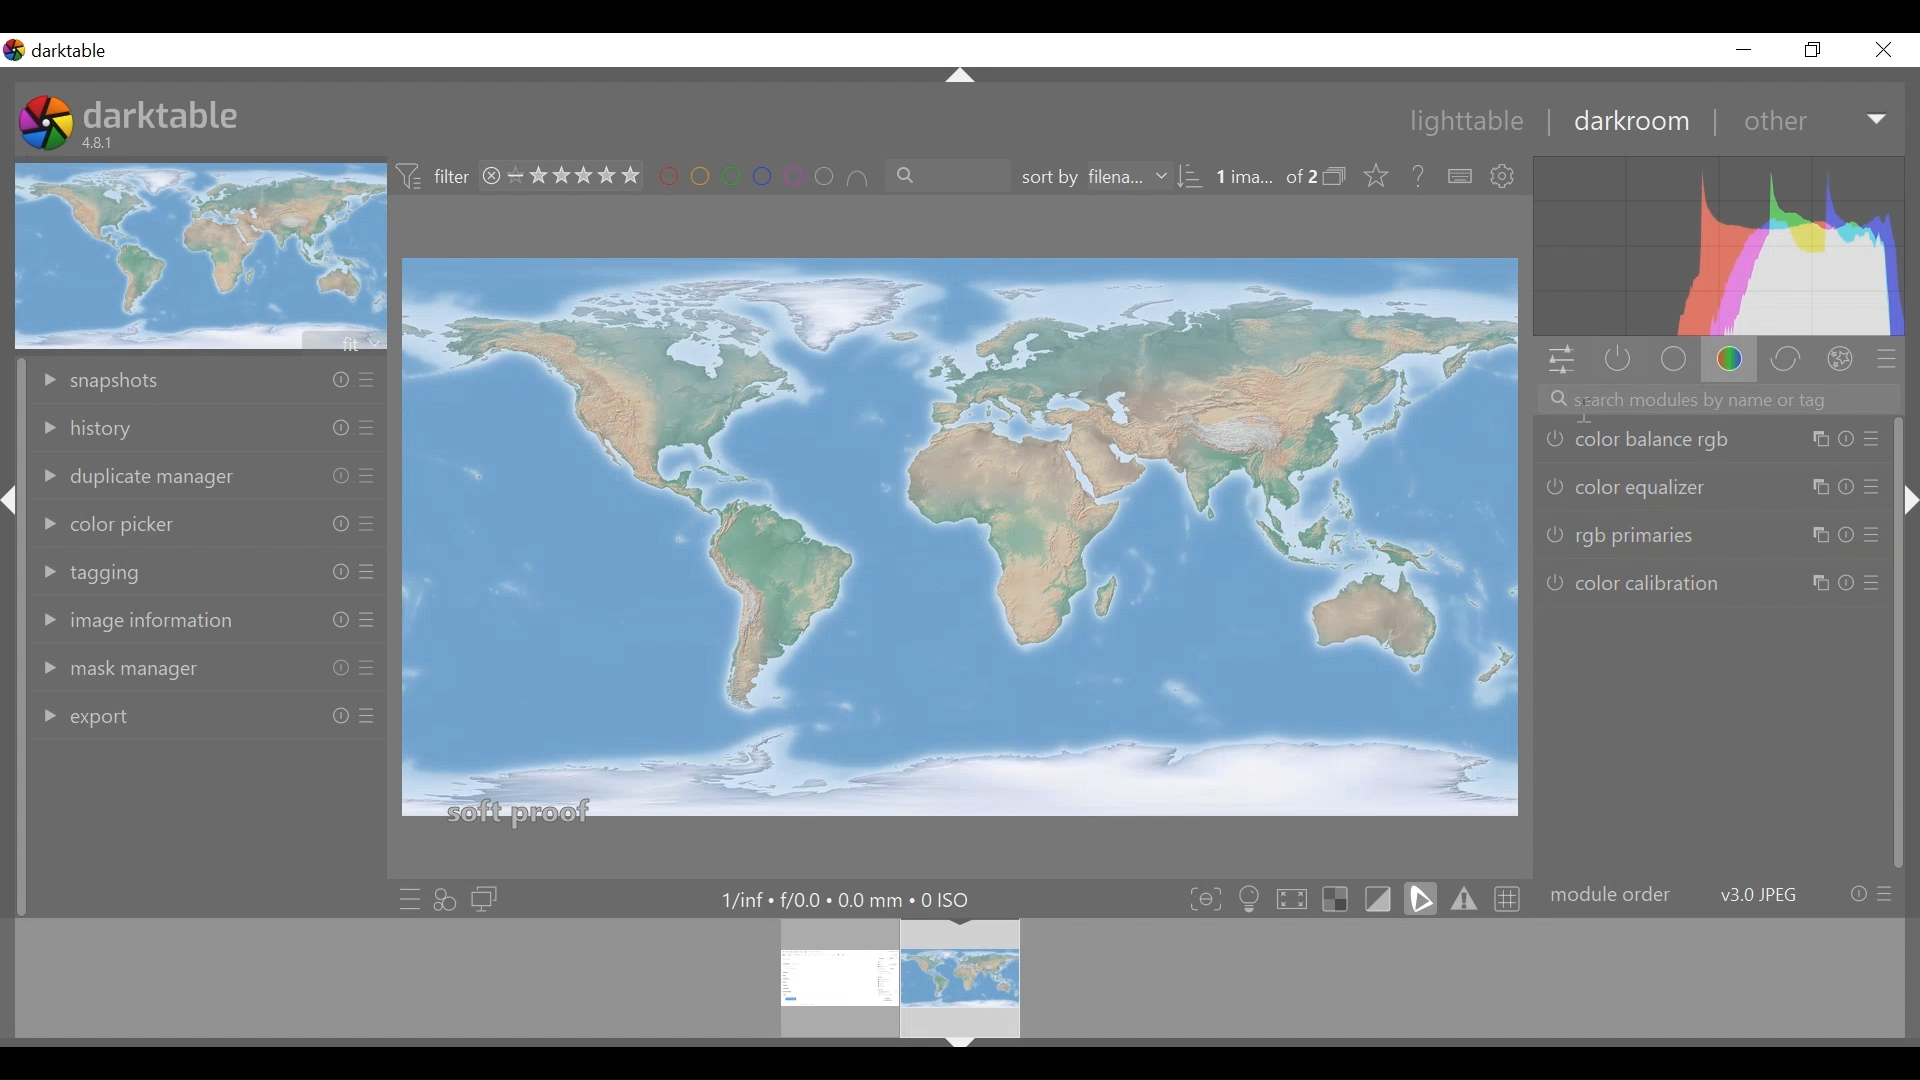 This screenshot has width=1920, height=1080. I want to click on image selected out of, so click(1265, 178).